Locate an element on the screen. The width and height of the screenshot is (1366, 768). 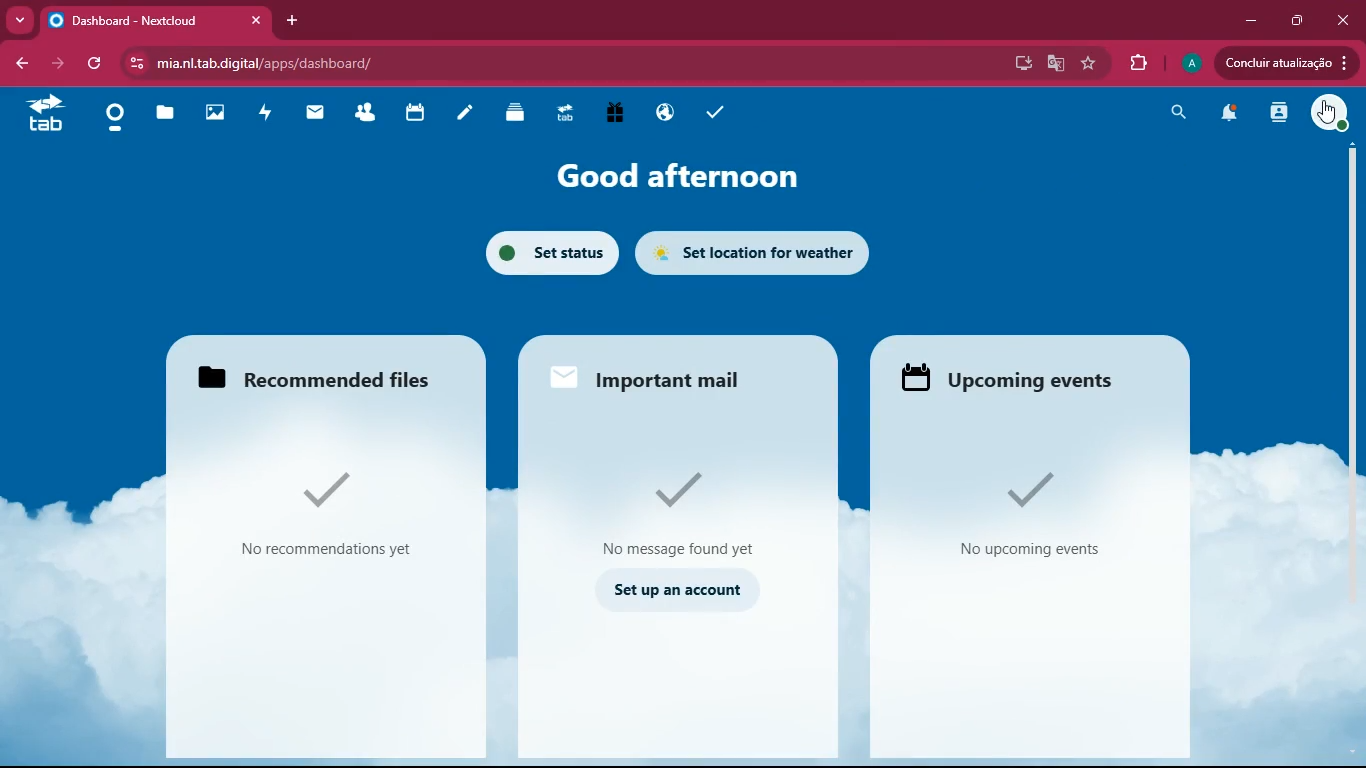
profile is located at coordinates (1332, 115).